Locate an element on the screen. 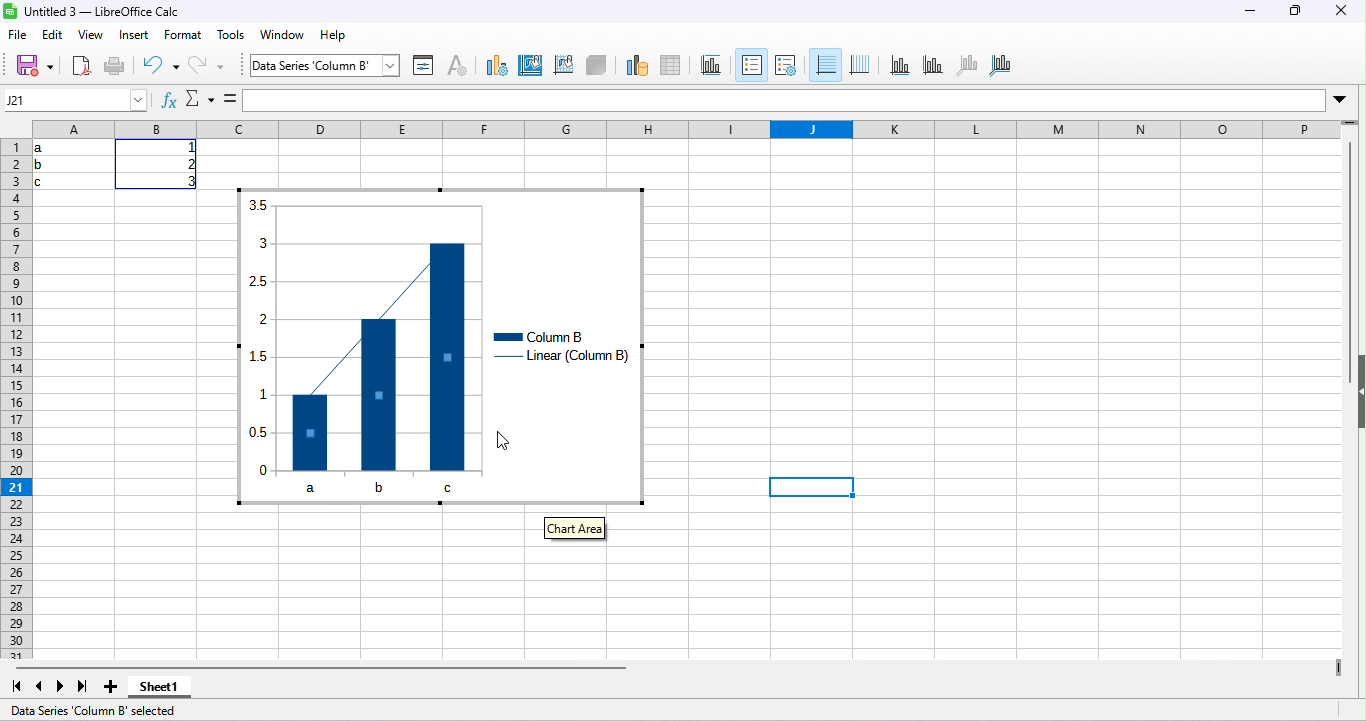 The width and height of the screenshot is (1366, 722). select function is located at coordinates (198, 99).